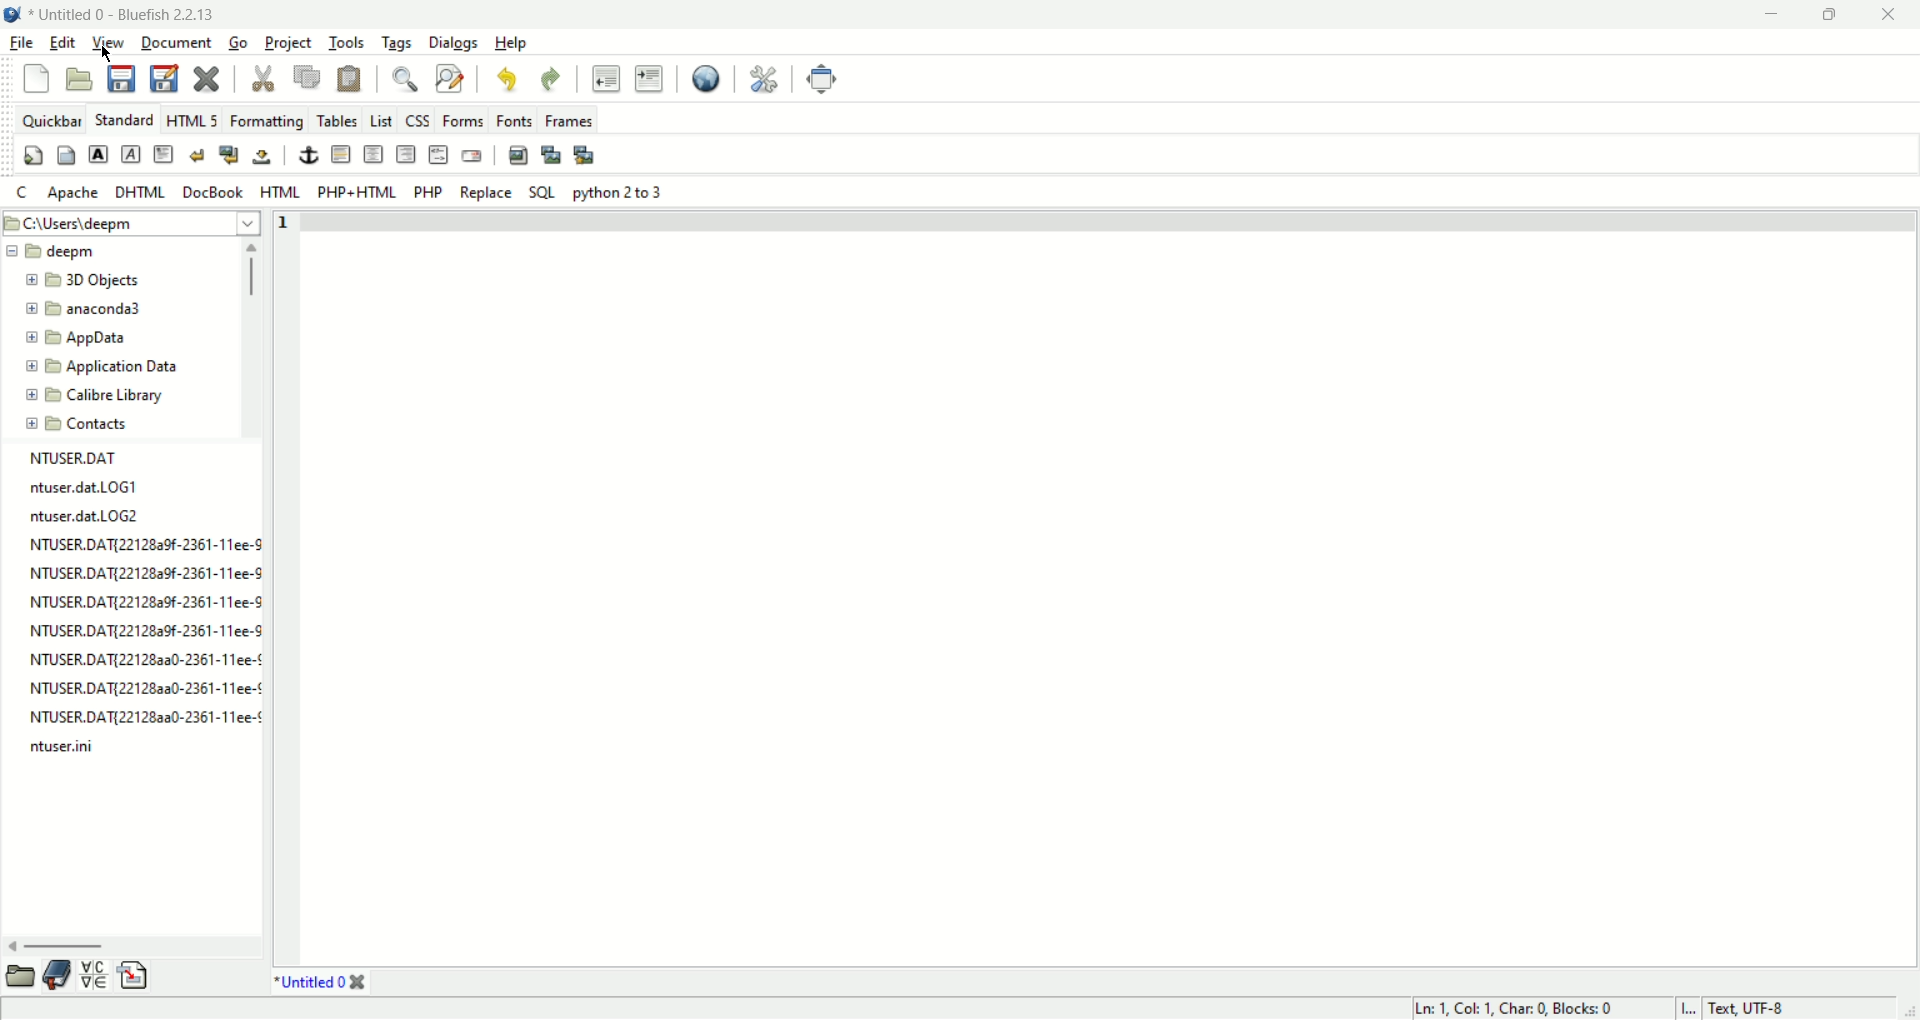 This screenshot has height=1020, width=1920. I want to click on anaconda3, so click(98, 307).